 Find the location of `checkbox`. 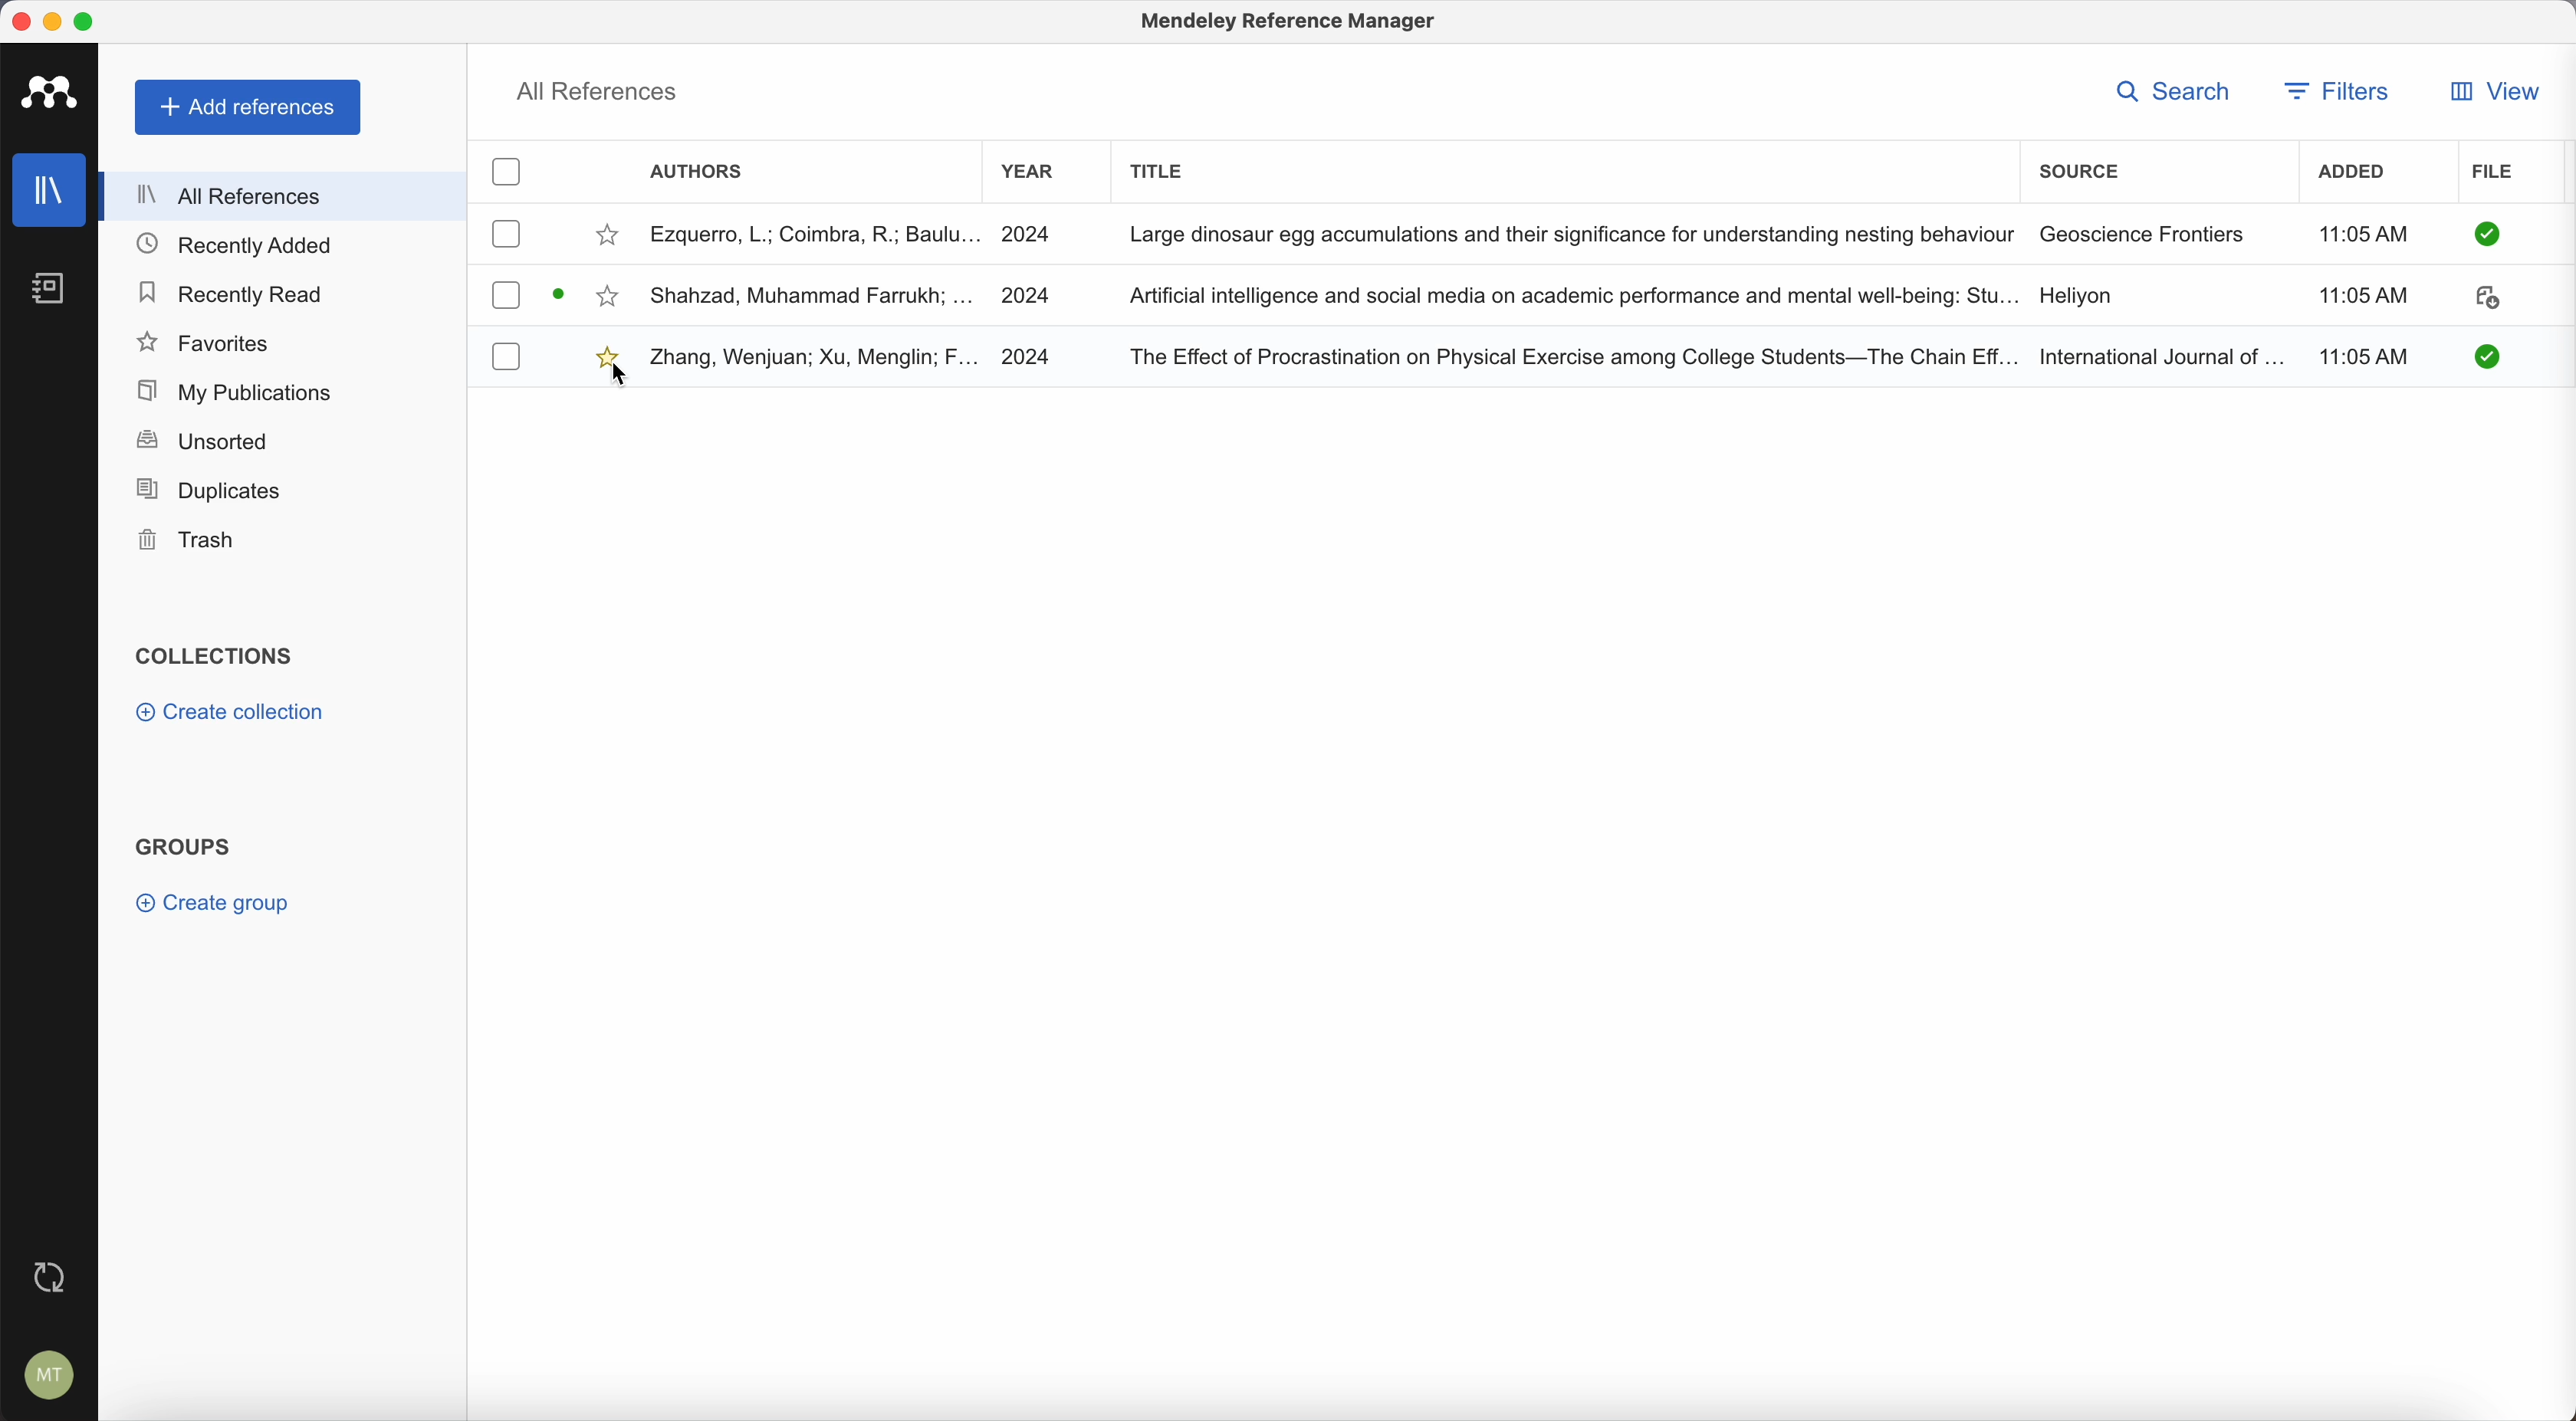

checkbox is located at coordinates (507, 235).